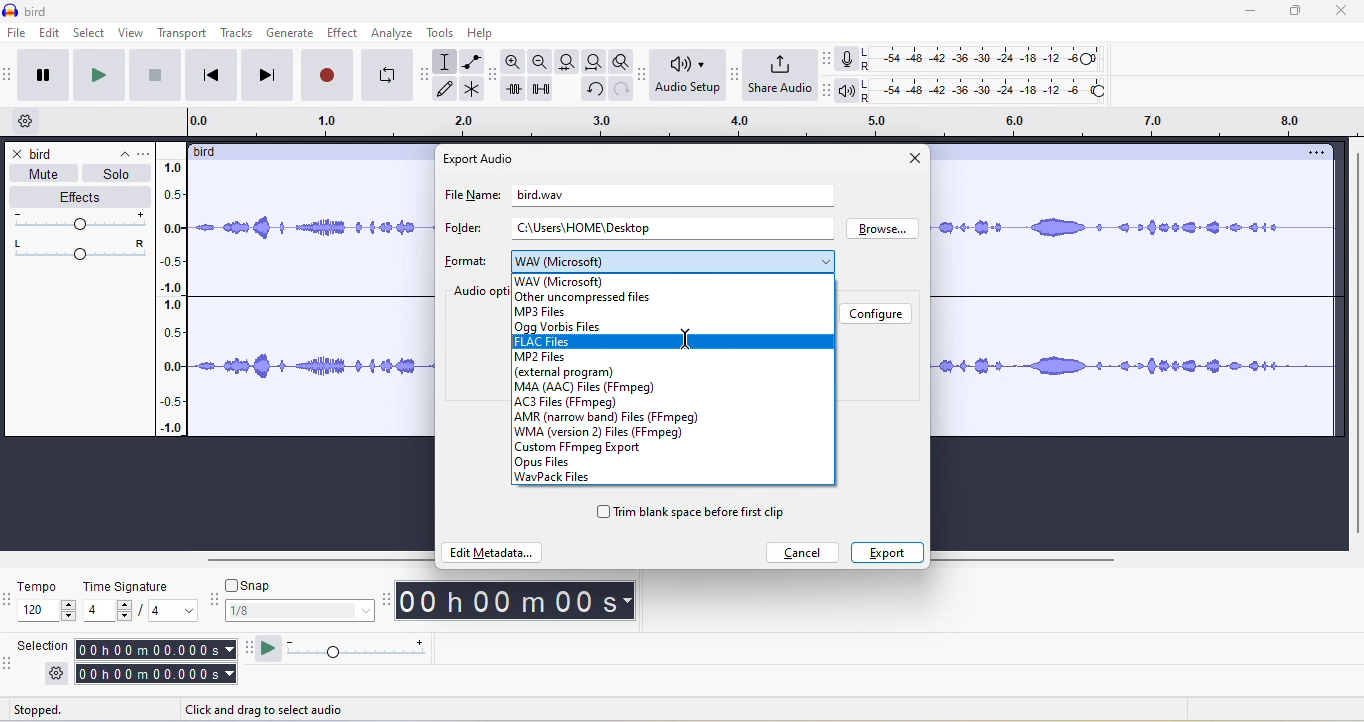  Describe the element at coordinates (55, 674) in the screenshot. I see `selection settings` at that location.